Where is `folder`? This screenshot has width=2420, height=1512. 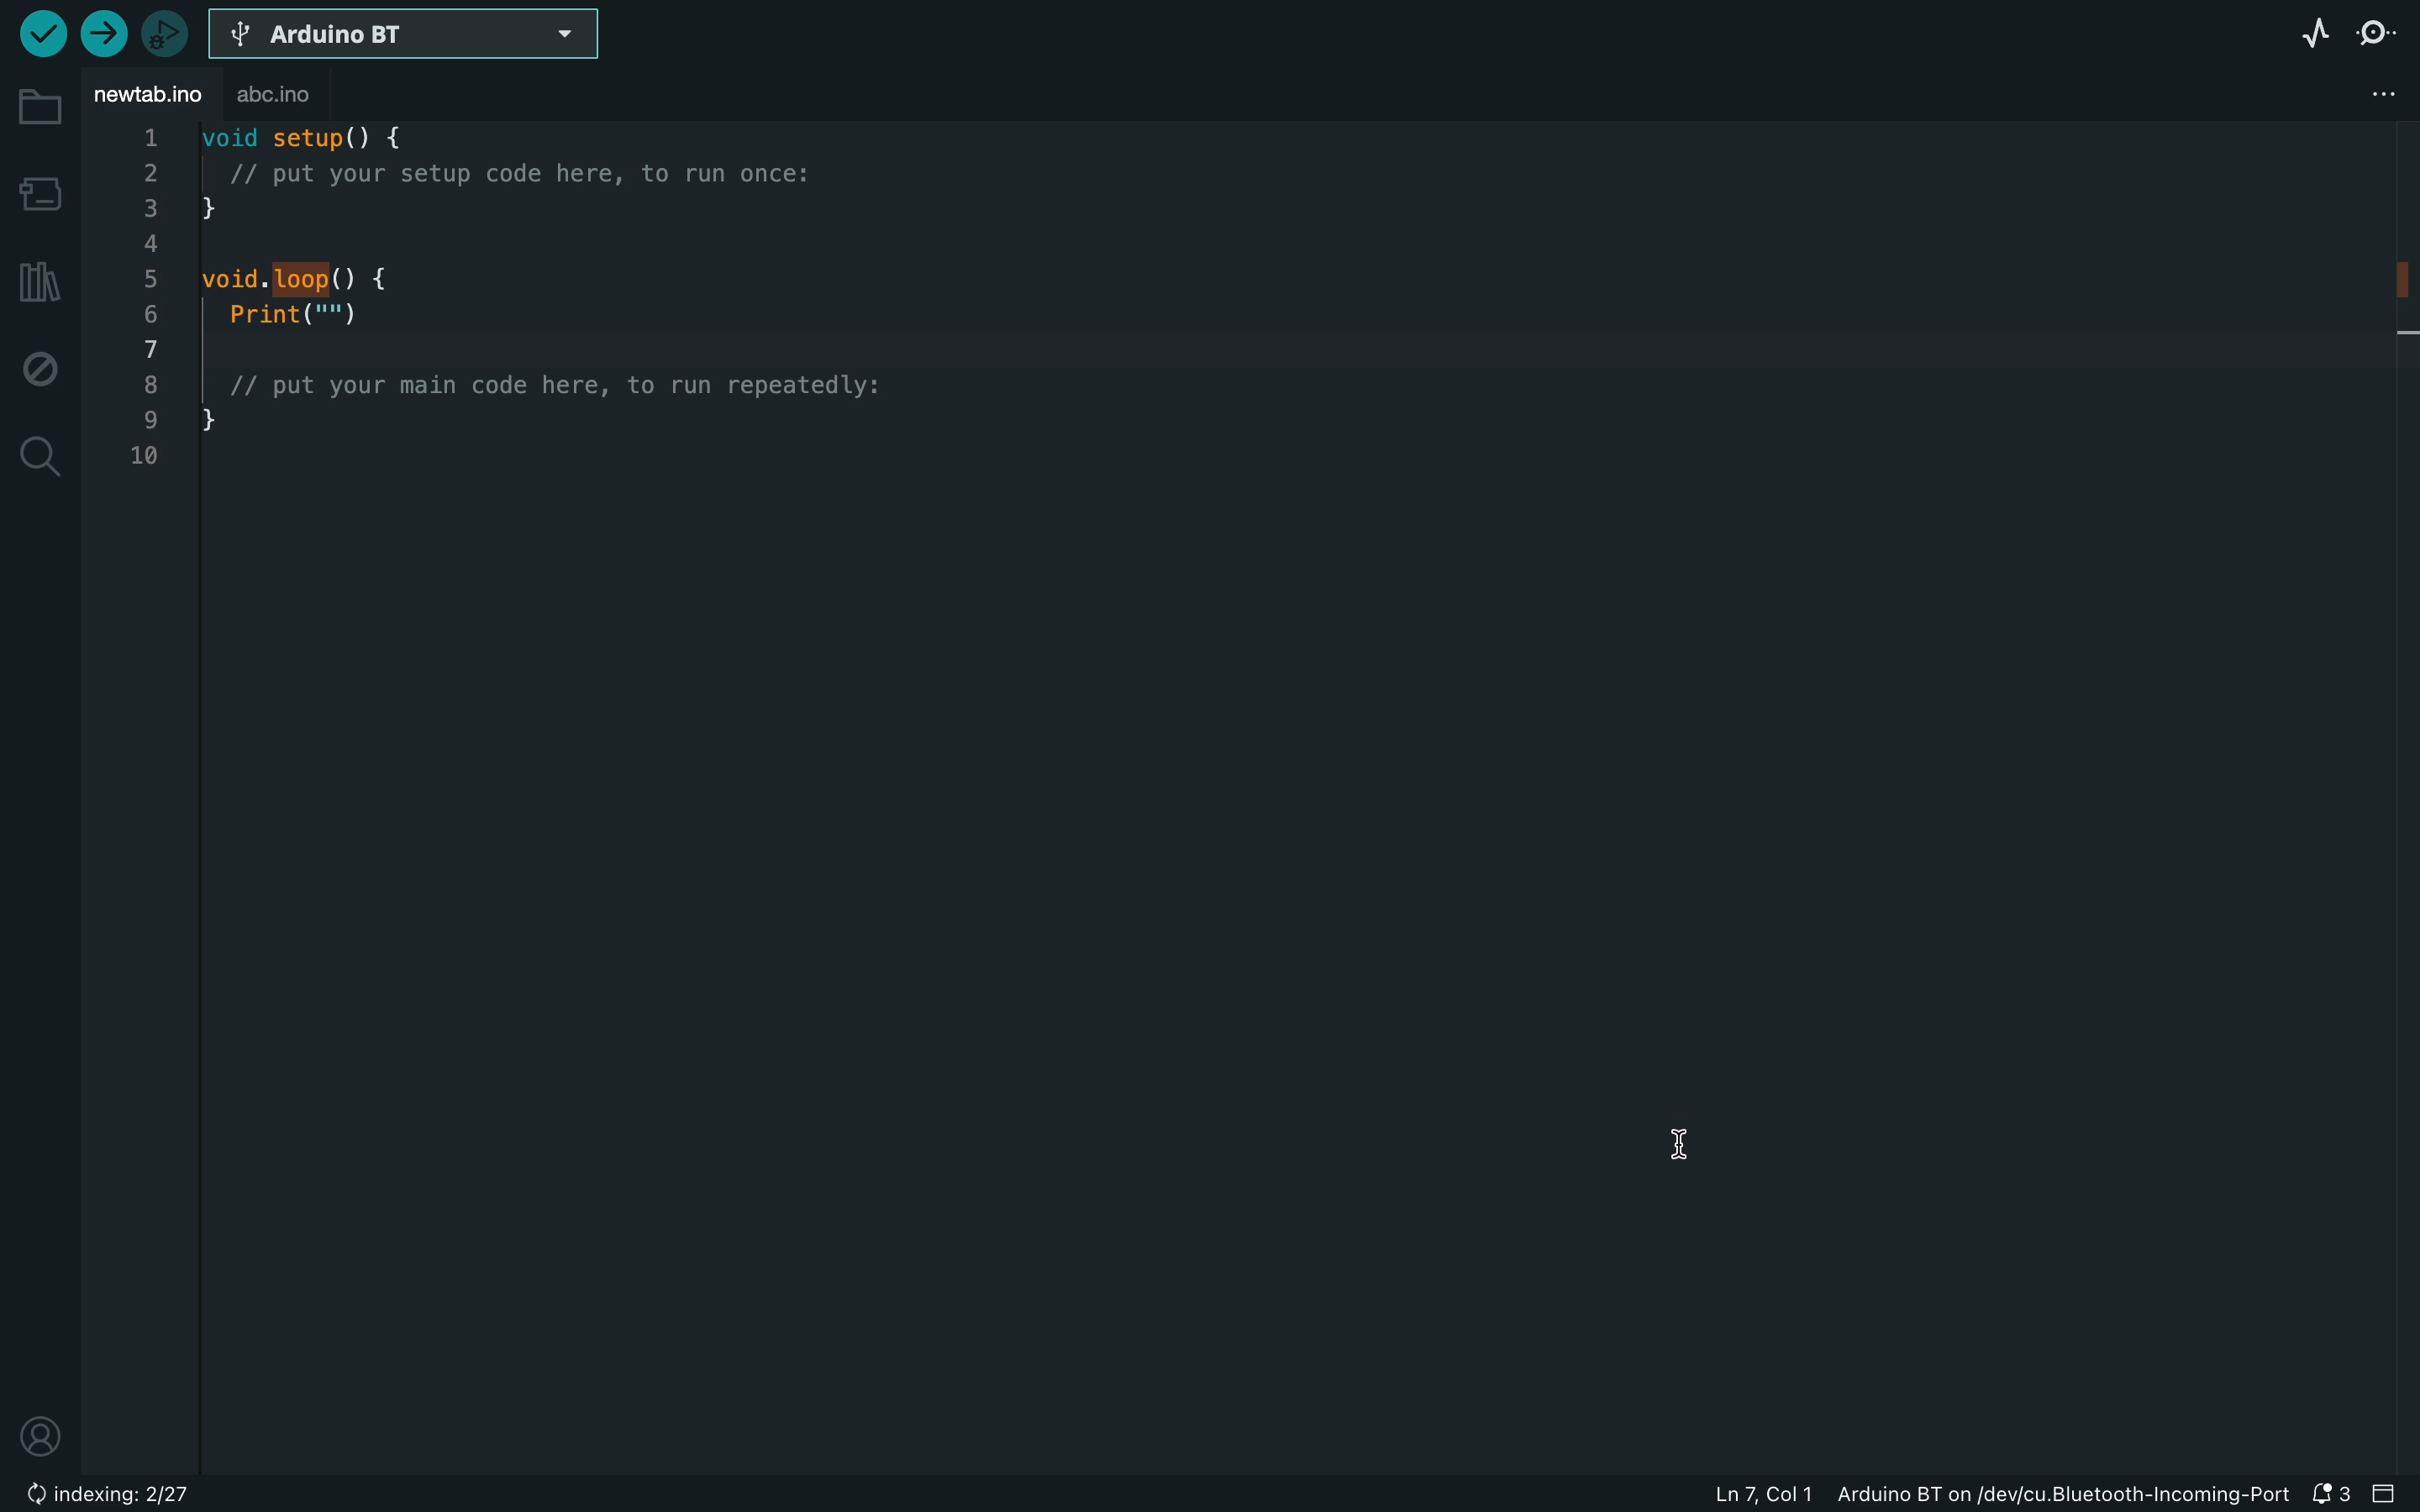 folder is located at coordinates (43, 107).